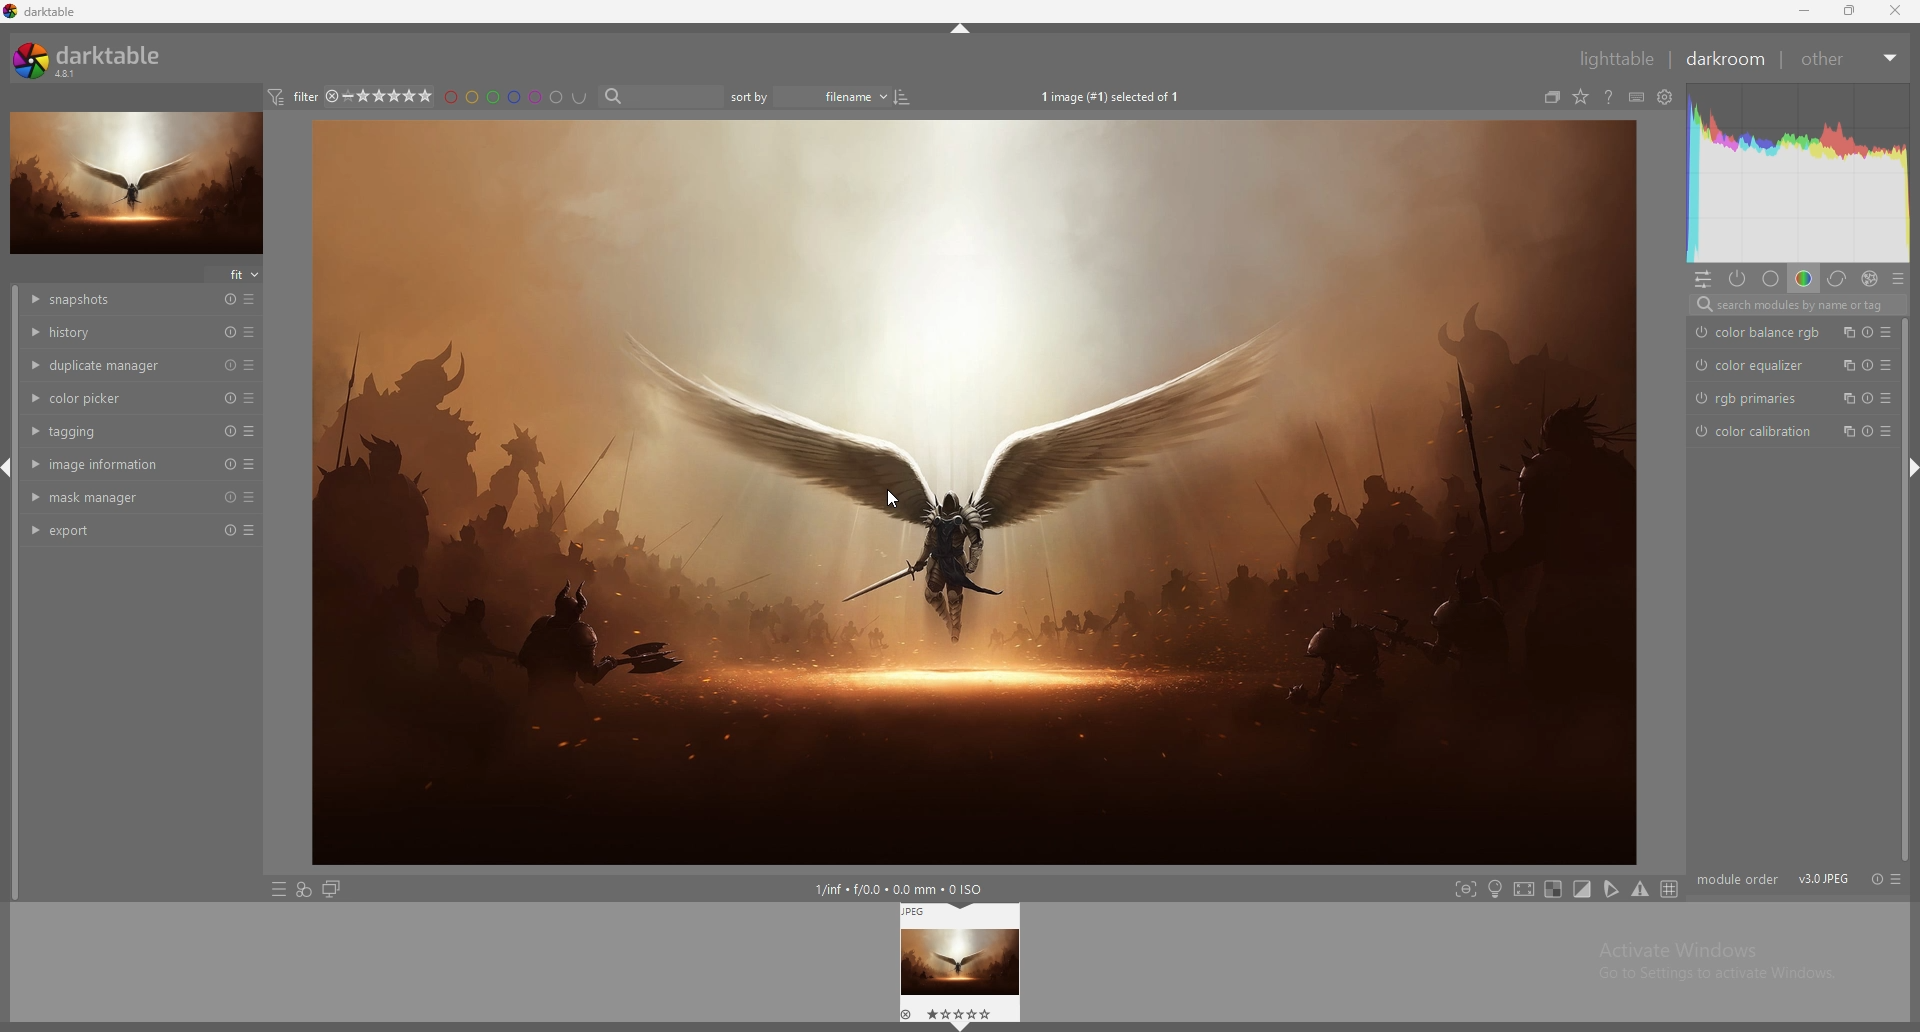  I want to click on resize, so click(1853, 11).